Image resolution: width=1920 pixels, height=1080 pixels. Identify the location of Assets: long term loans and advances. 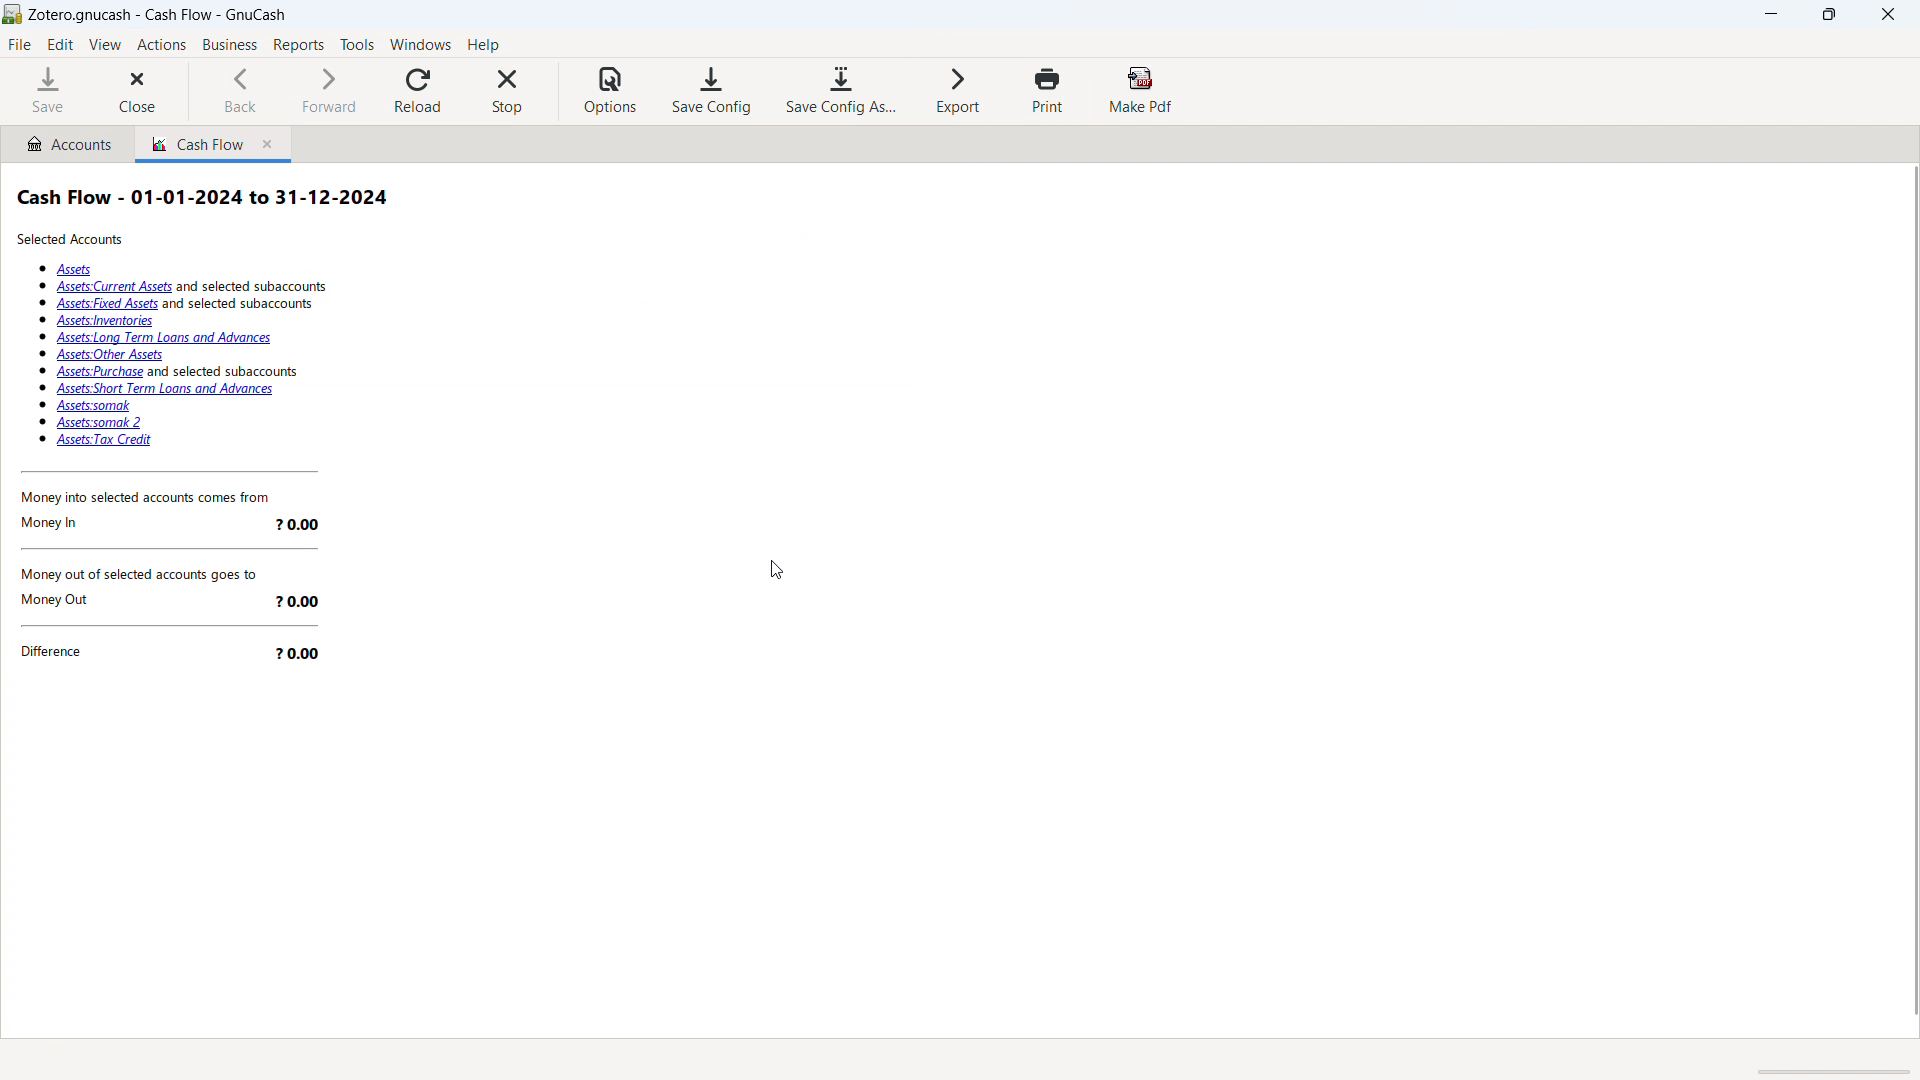
(167, 338).